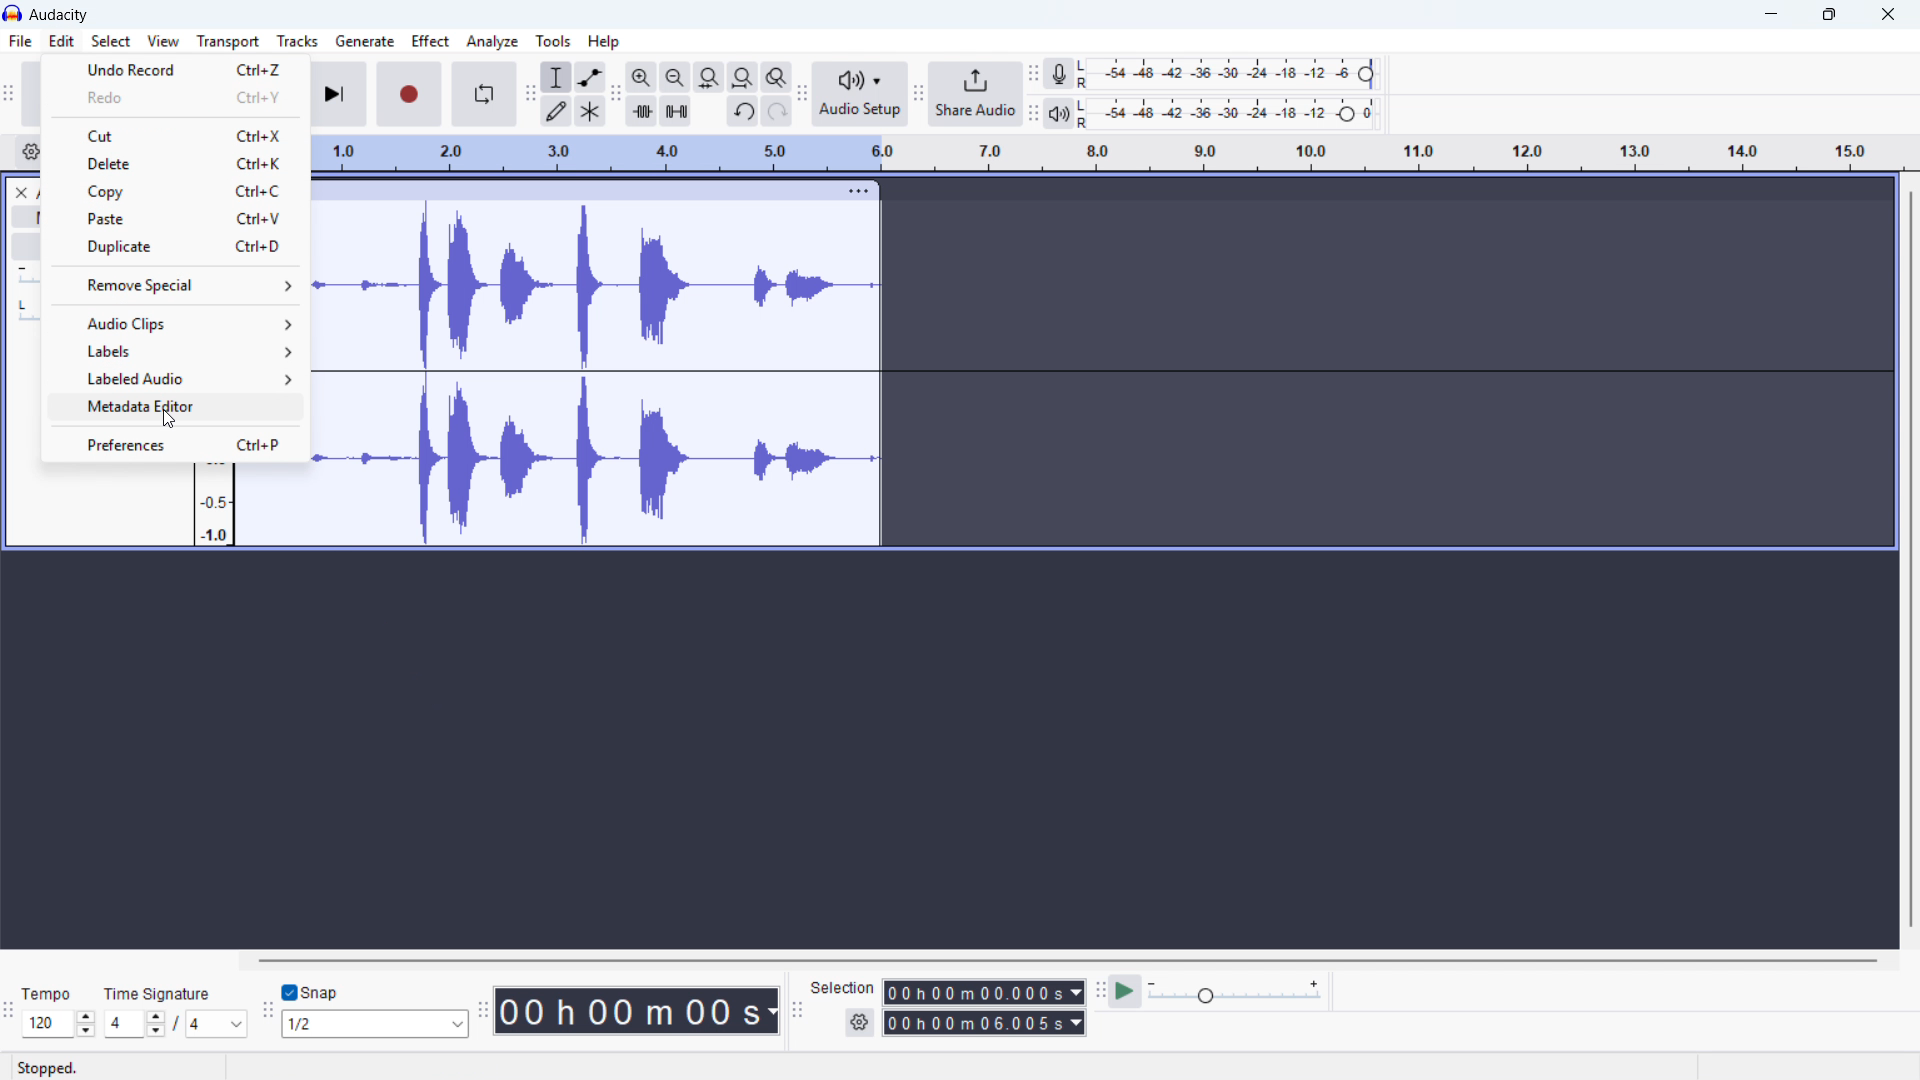 This screenshot has width=1920, height=1080. I want to click on silence audio selection, so click(675, 112).